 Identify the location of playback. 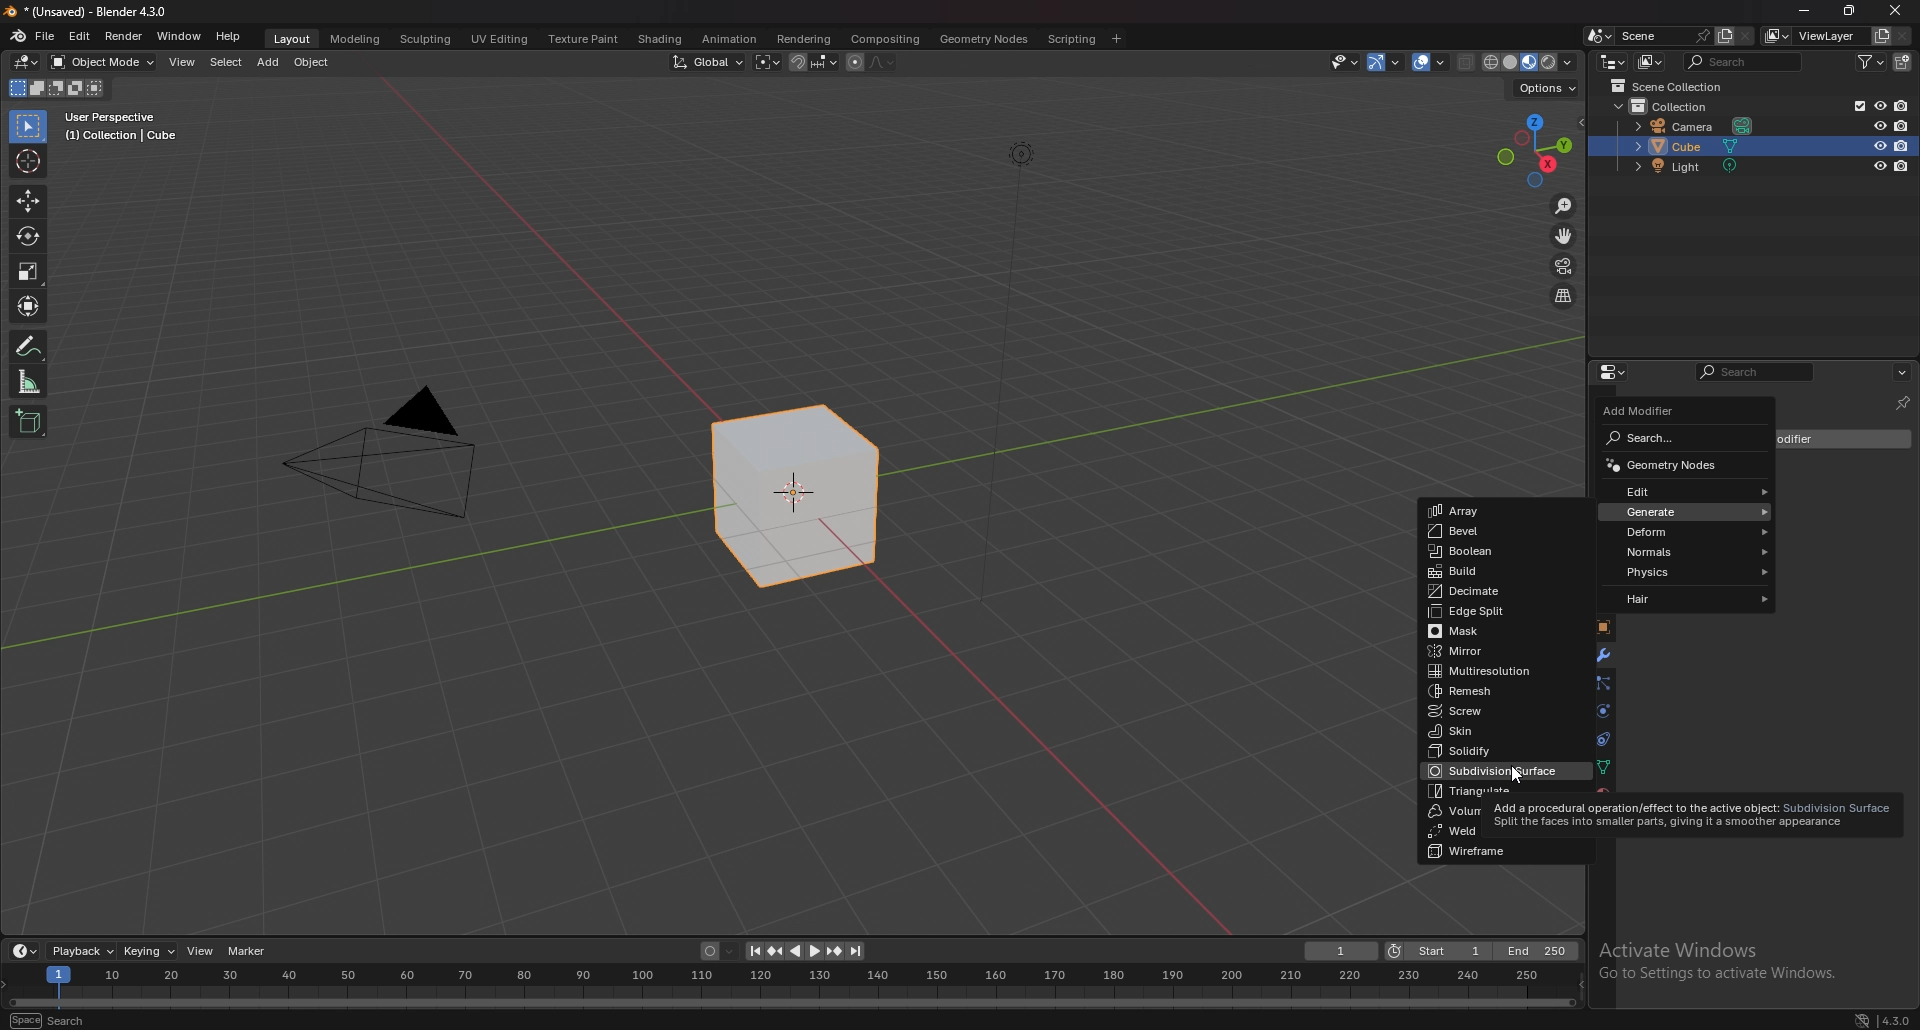
(85, 951).